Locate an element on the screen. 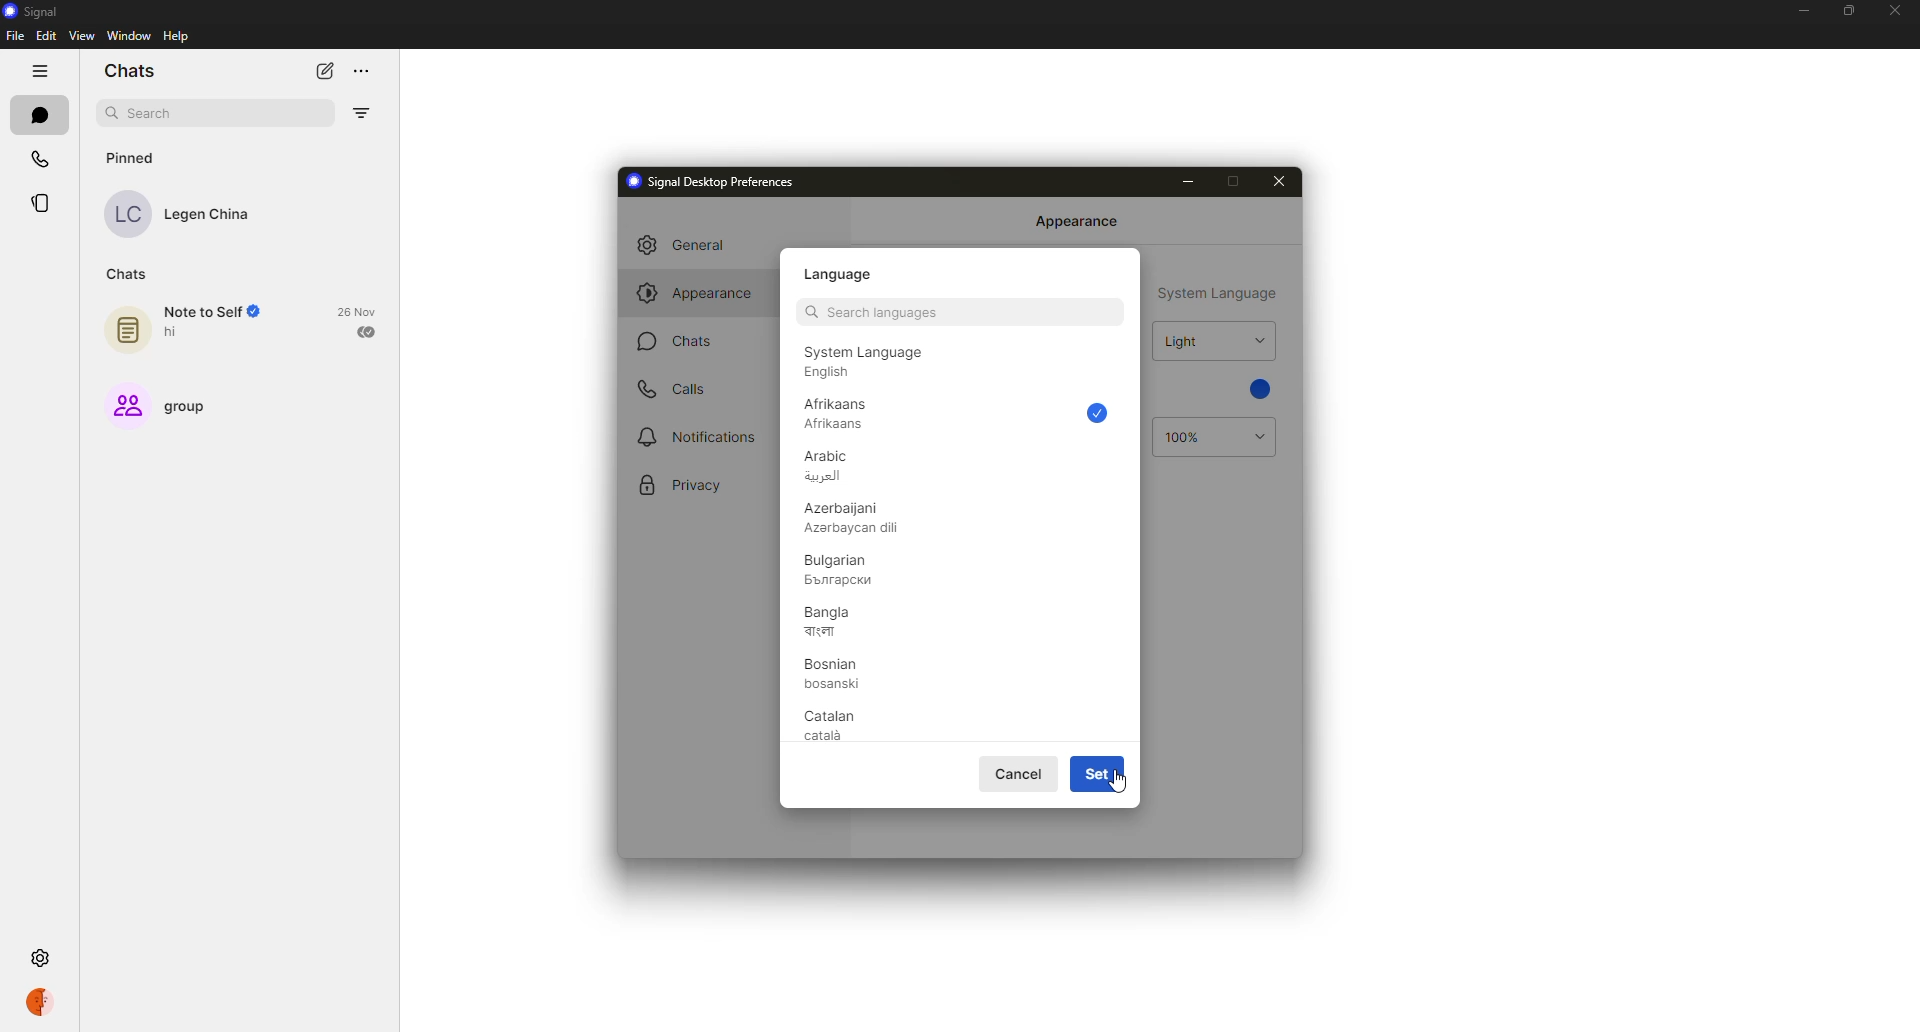  settings is located at coordinates (43, 958).